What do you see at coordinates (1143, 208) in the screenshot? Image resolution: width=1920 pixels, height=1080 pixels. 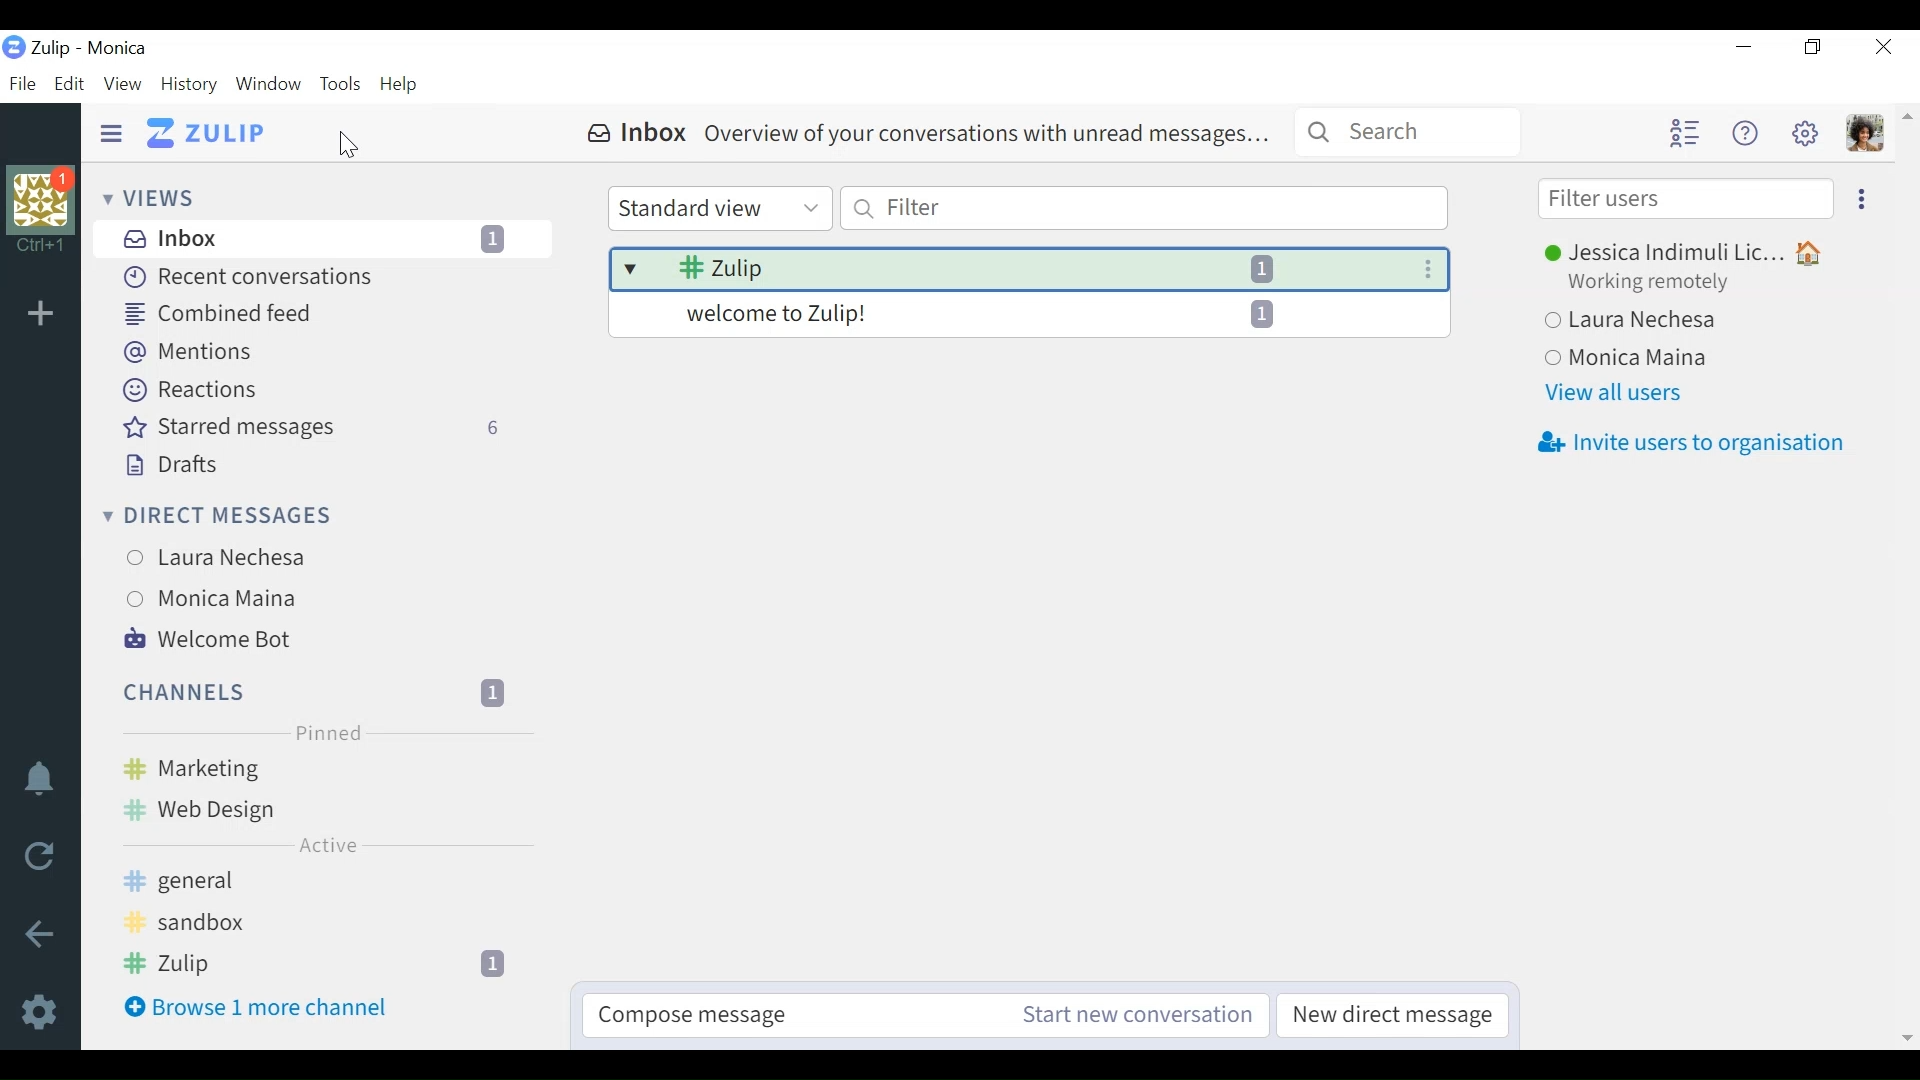 I see `Filter` at bounding box center [1143, 208].